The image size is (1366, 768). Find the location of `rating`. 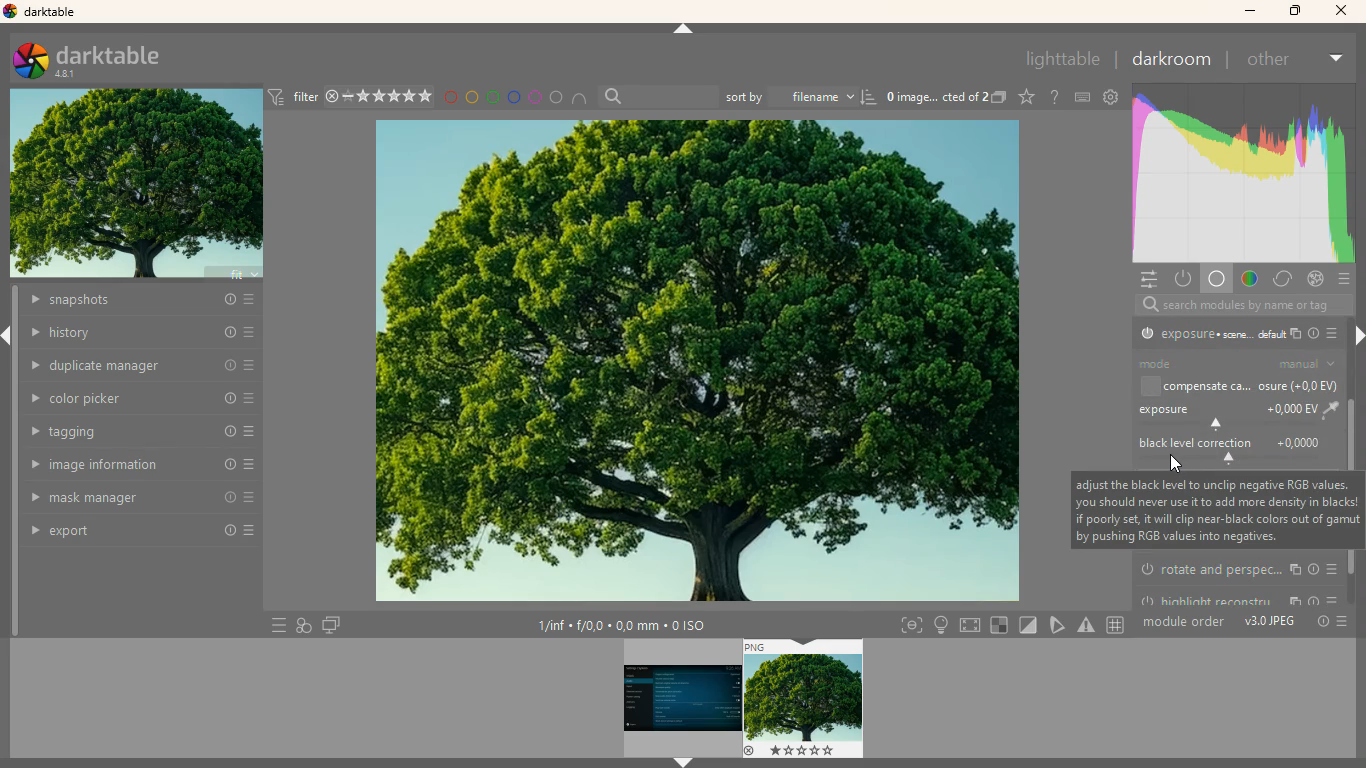

rating is located at coordinates (388, 96).